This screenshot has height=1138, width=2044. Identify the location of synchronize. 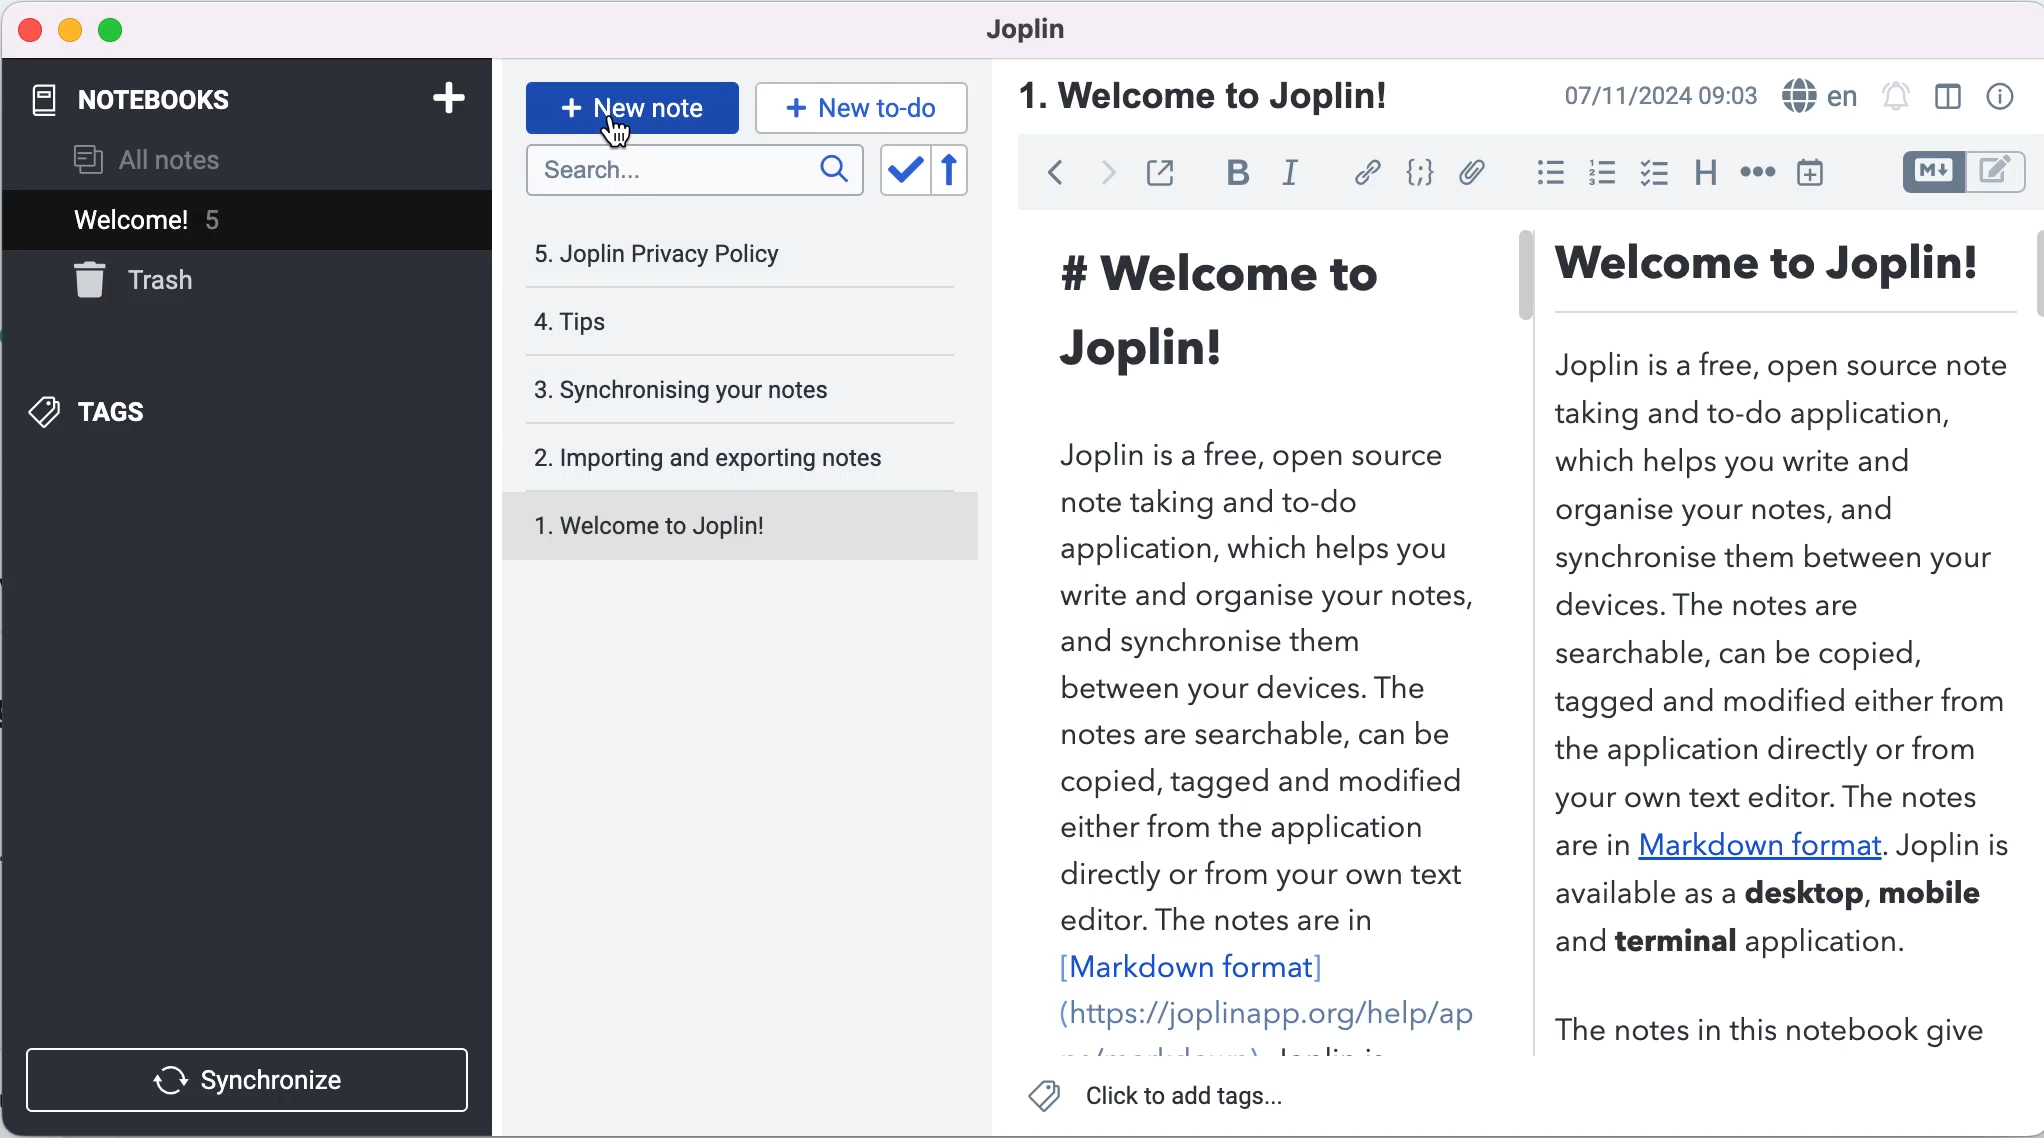
(245, 1069).